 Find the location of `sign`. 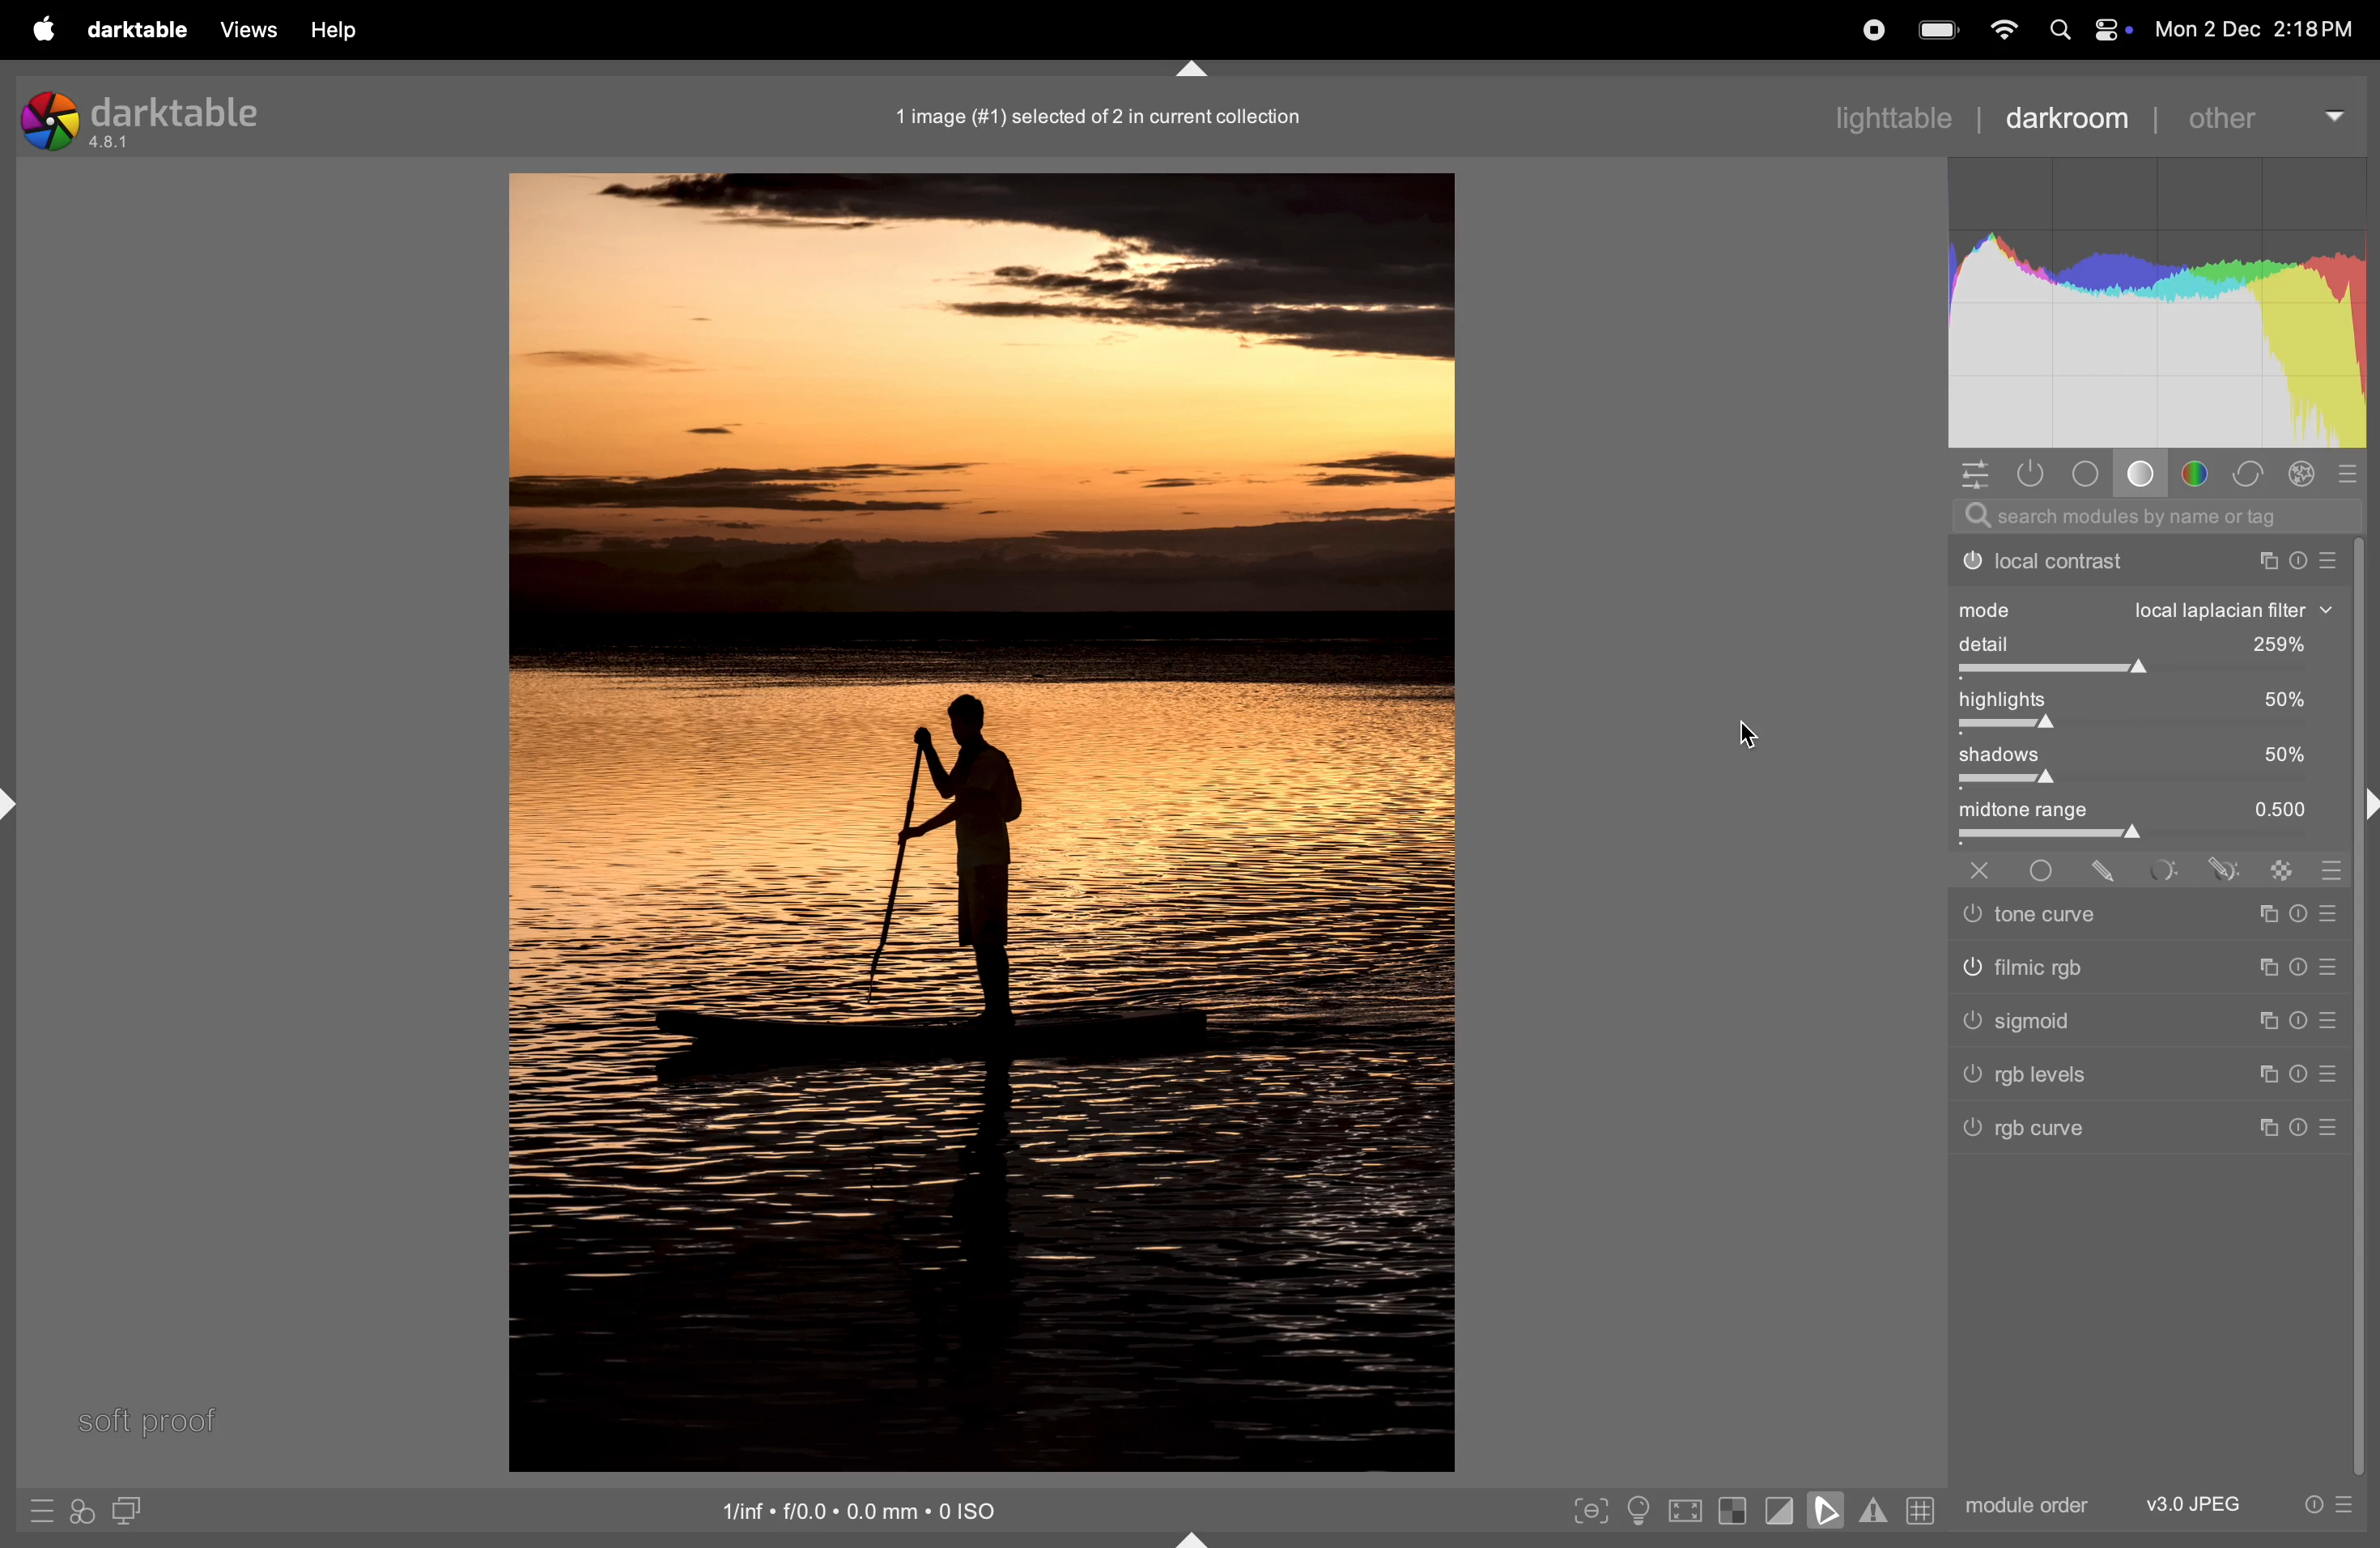

sign is located at coordinates (2280, 875).